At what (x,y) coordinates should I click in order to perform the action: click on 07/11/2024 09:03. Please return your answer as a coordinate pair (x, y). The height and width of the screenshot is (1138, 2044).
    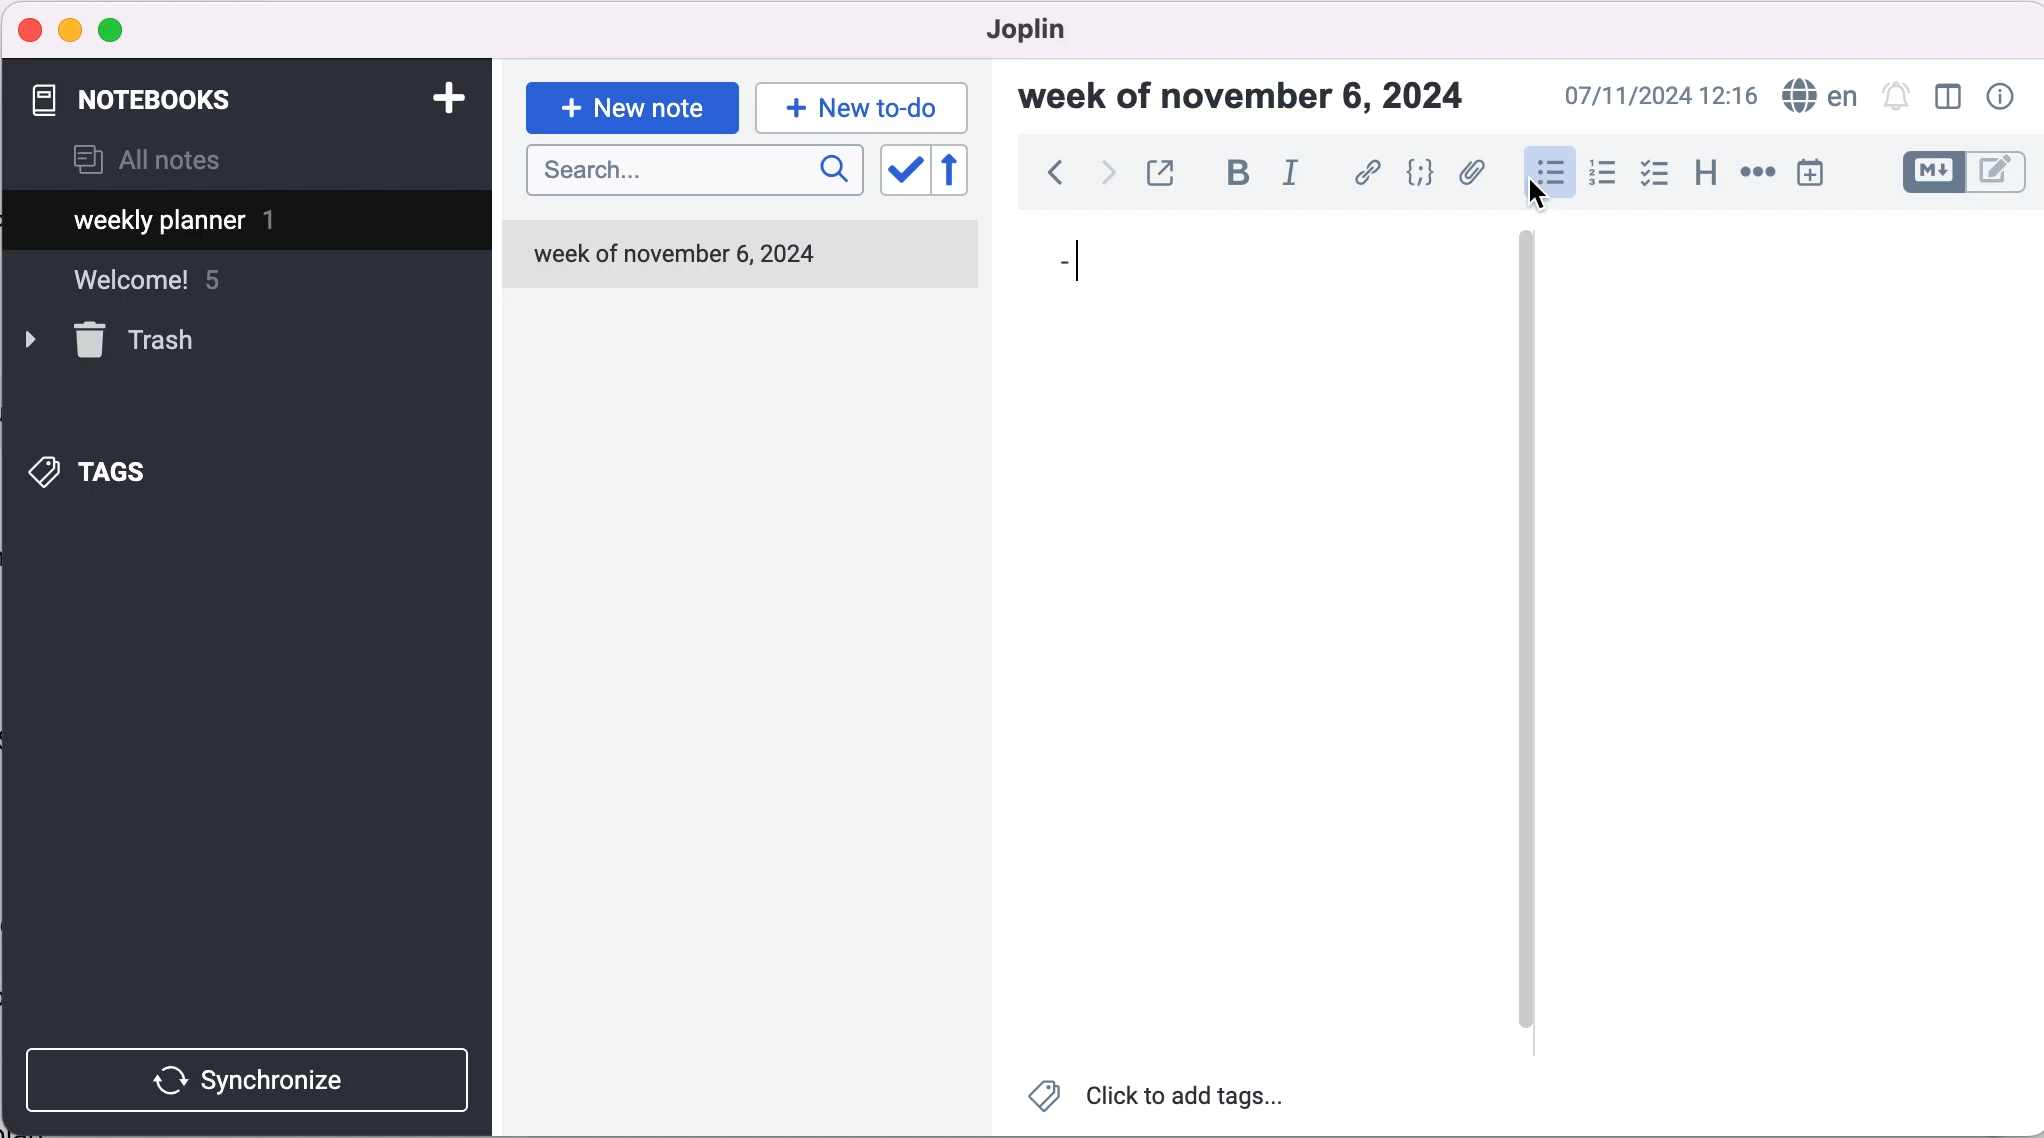
    Looking at the image, I should click on (1657, 96).